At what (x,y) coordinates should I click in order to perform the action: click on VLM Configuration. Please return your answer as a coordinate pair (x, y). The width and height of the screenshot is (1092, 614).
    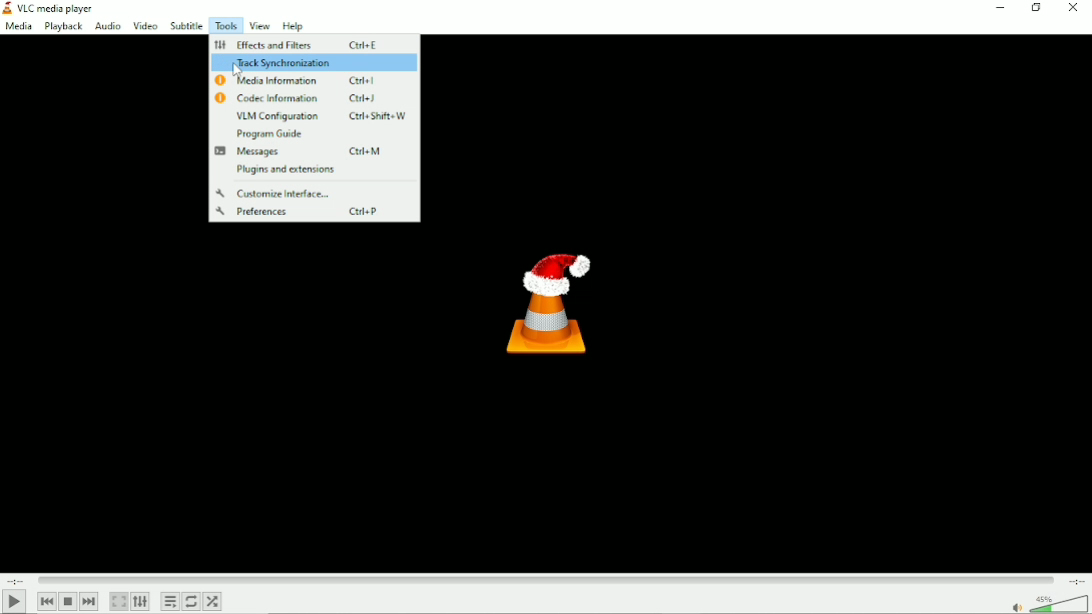
    Looking at the image, I should click on (322, 116).